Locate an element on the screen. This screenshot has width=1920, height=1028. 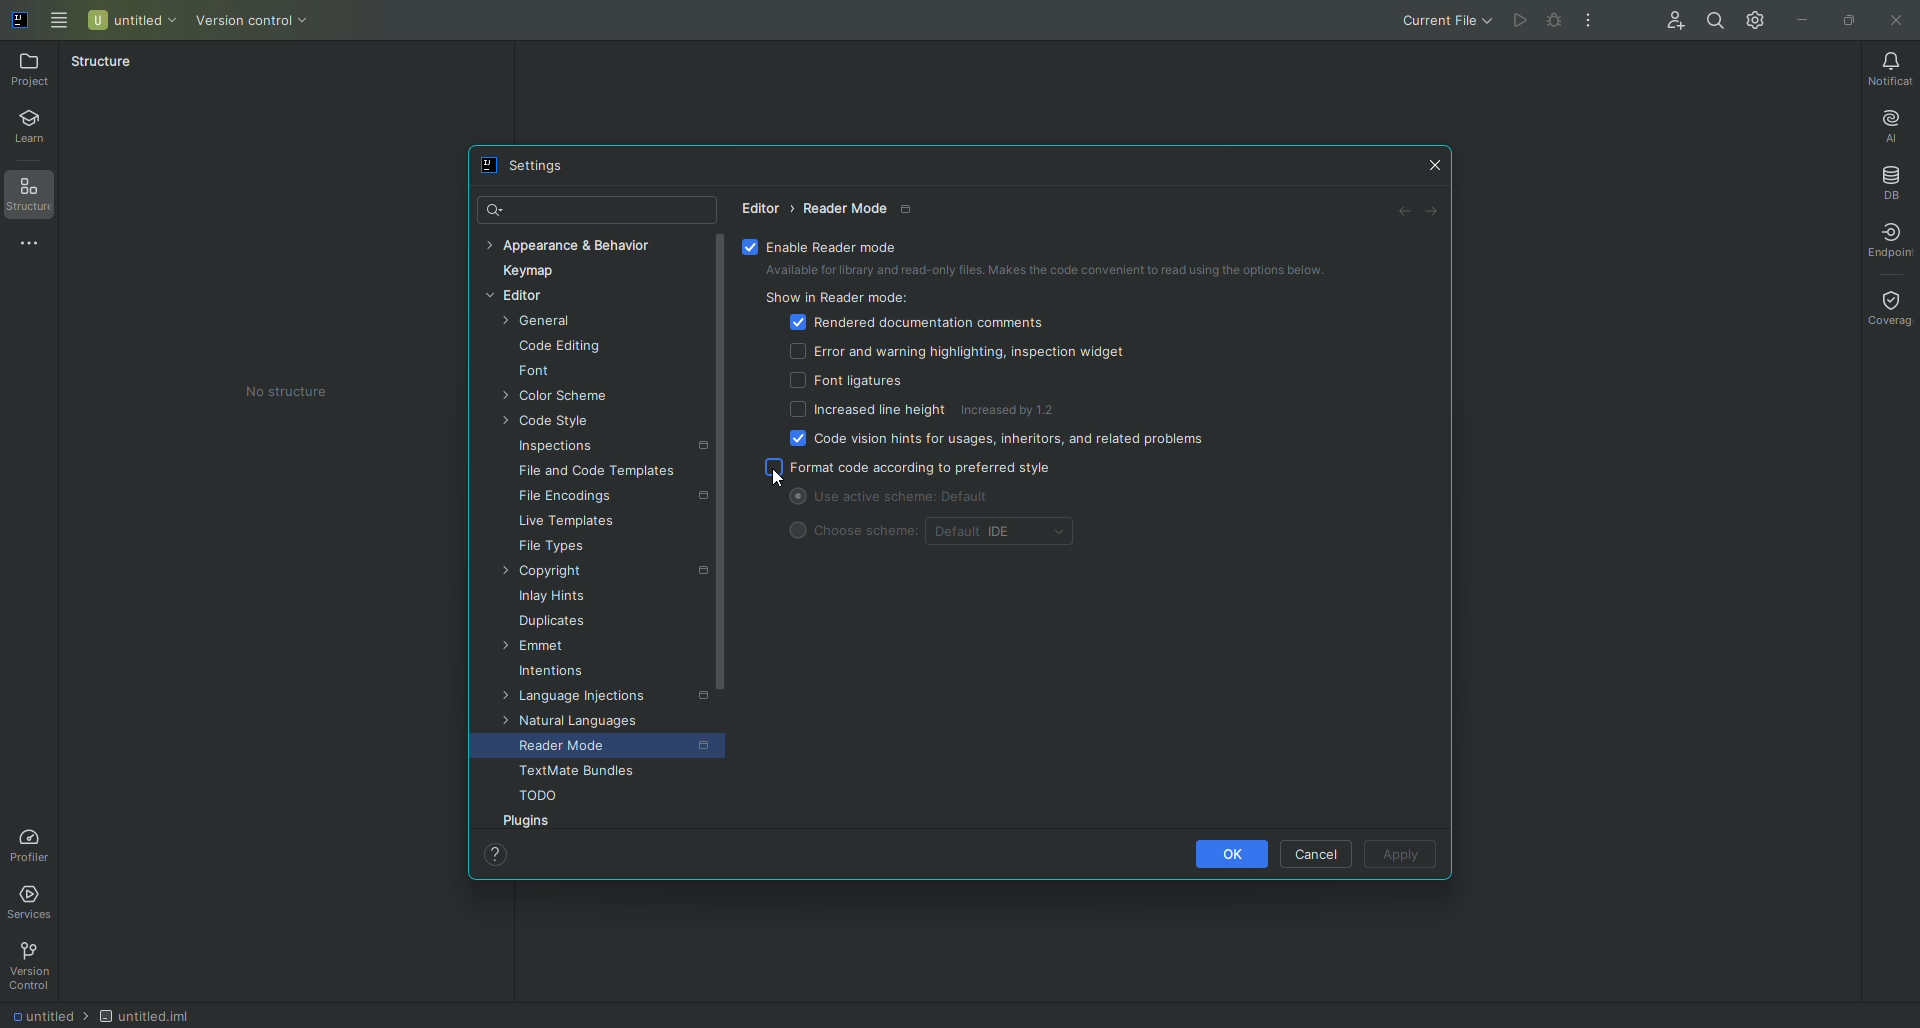
Profiler is located at coordinates (36, 841).